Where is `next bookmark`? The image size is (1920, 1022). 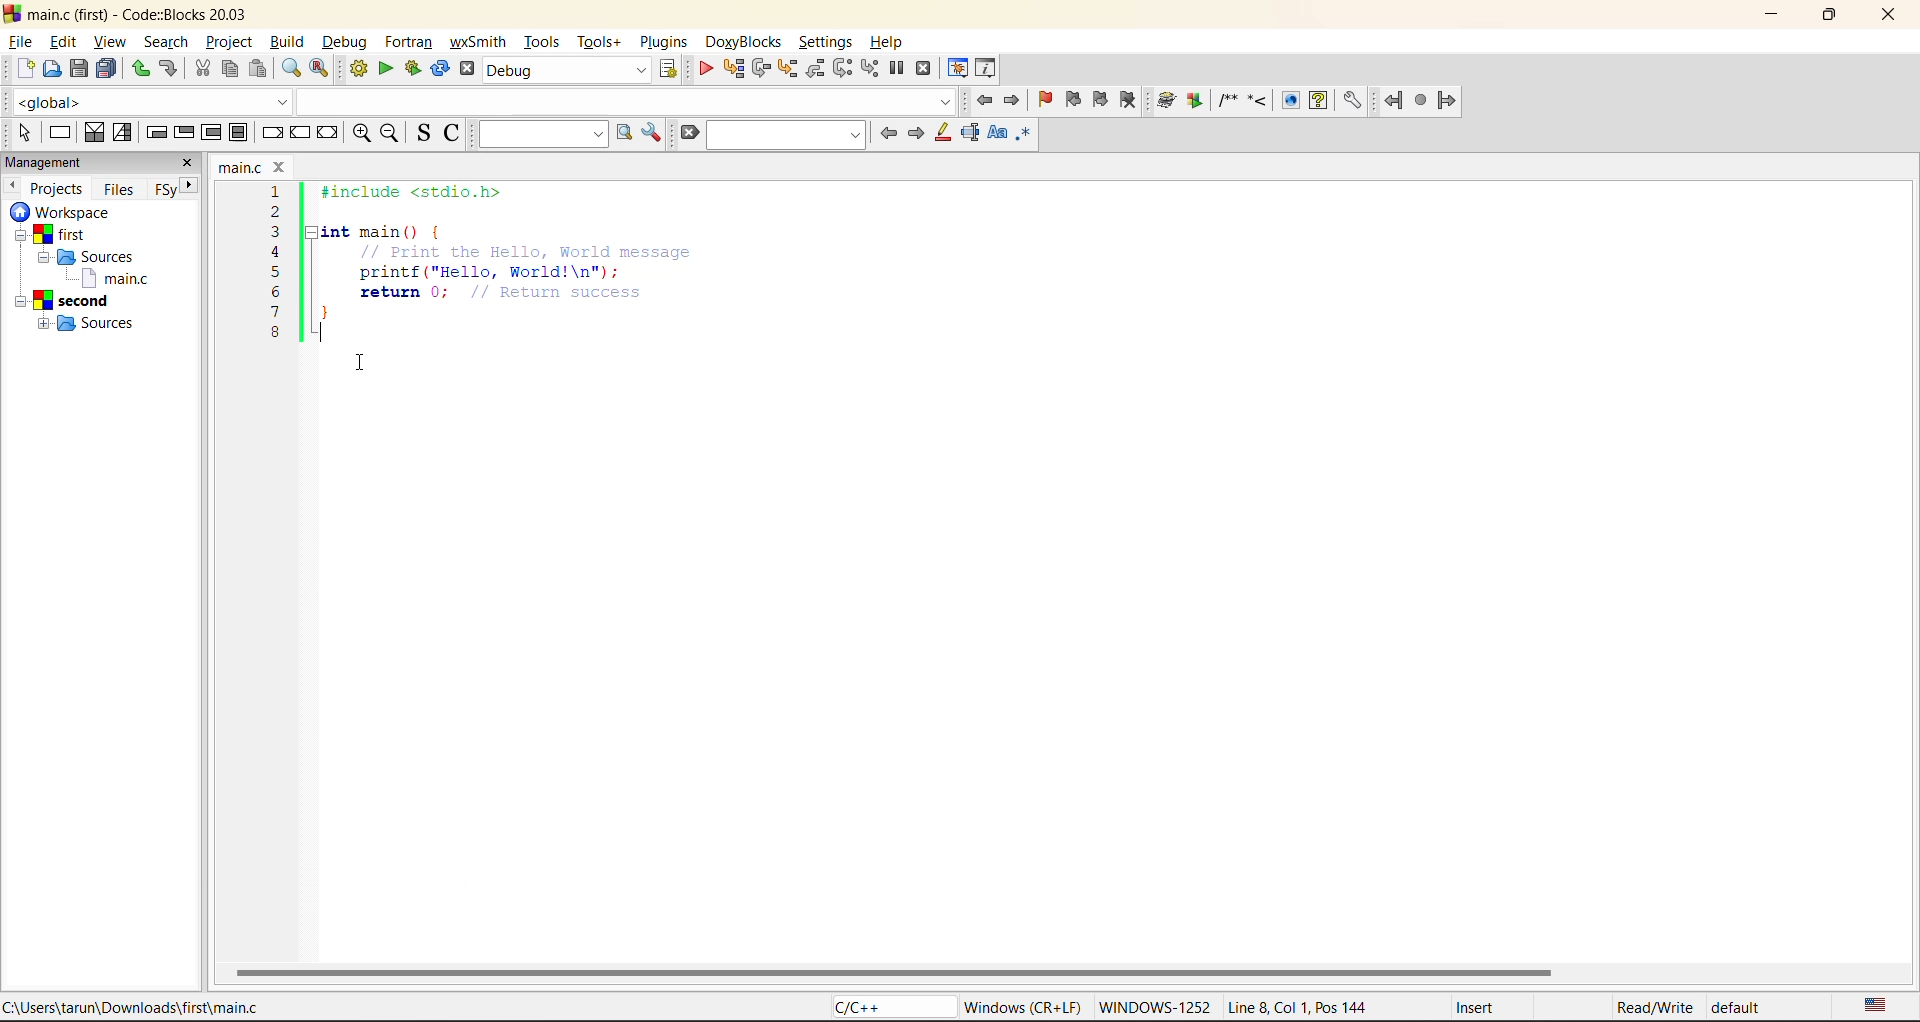 next bookmark is located at coordinates (1104, 96).